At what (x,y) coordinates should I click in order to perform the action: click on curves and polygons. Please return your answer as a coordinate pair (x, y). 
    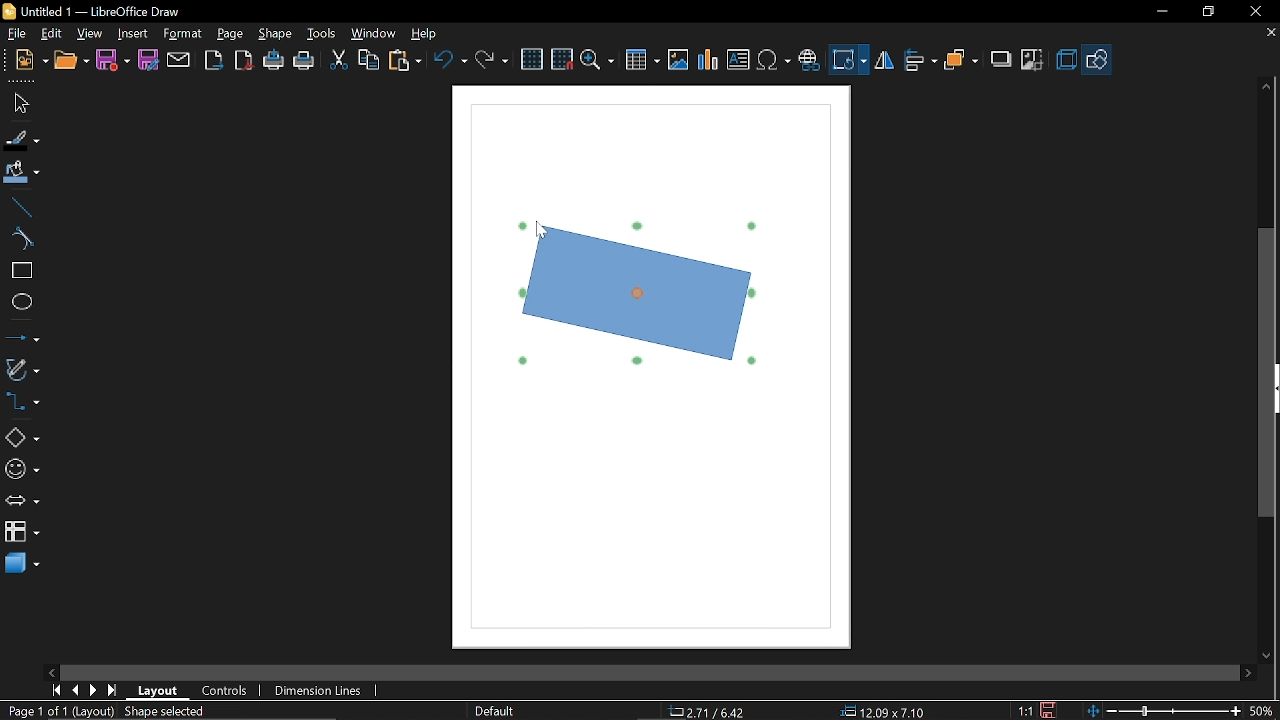
    Looking at the image, I should click on (22, 370).